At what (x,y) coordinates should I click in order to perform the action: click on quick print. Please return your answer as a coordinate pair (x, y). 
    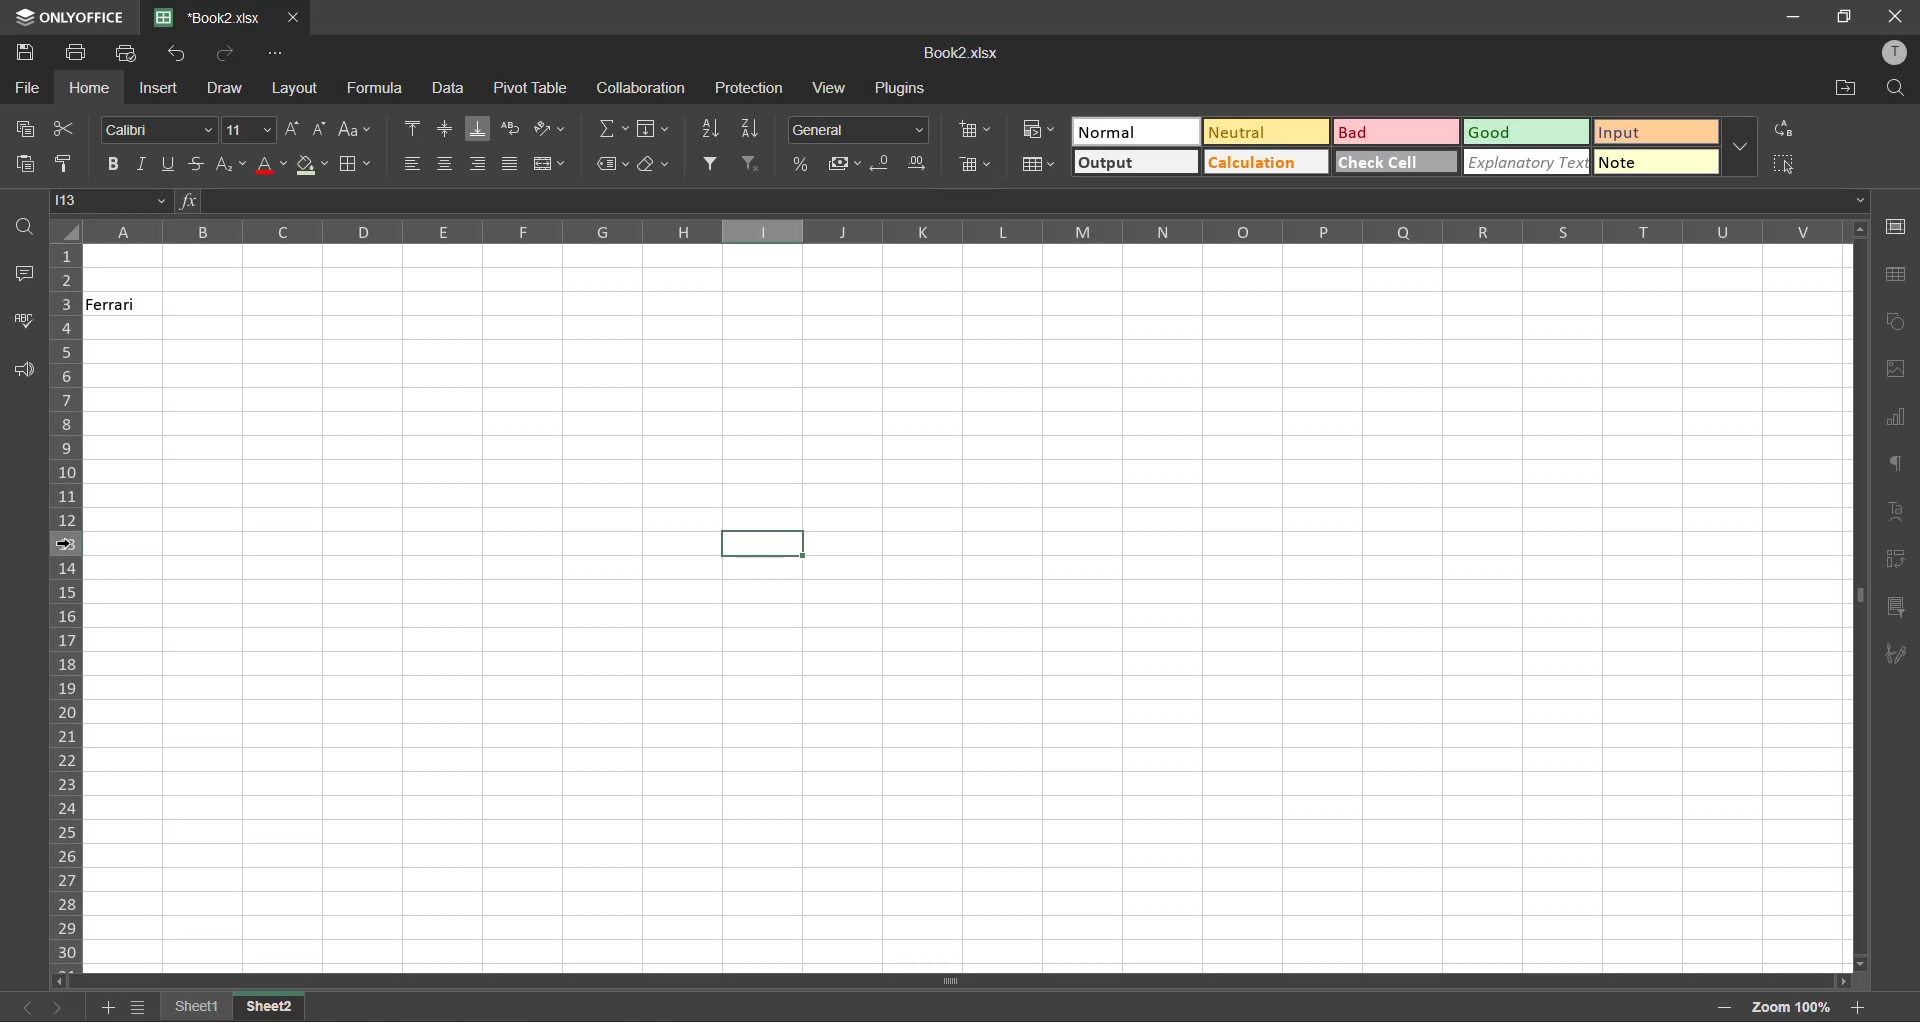
    Looking at the image, I should click on (130, 54).